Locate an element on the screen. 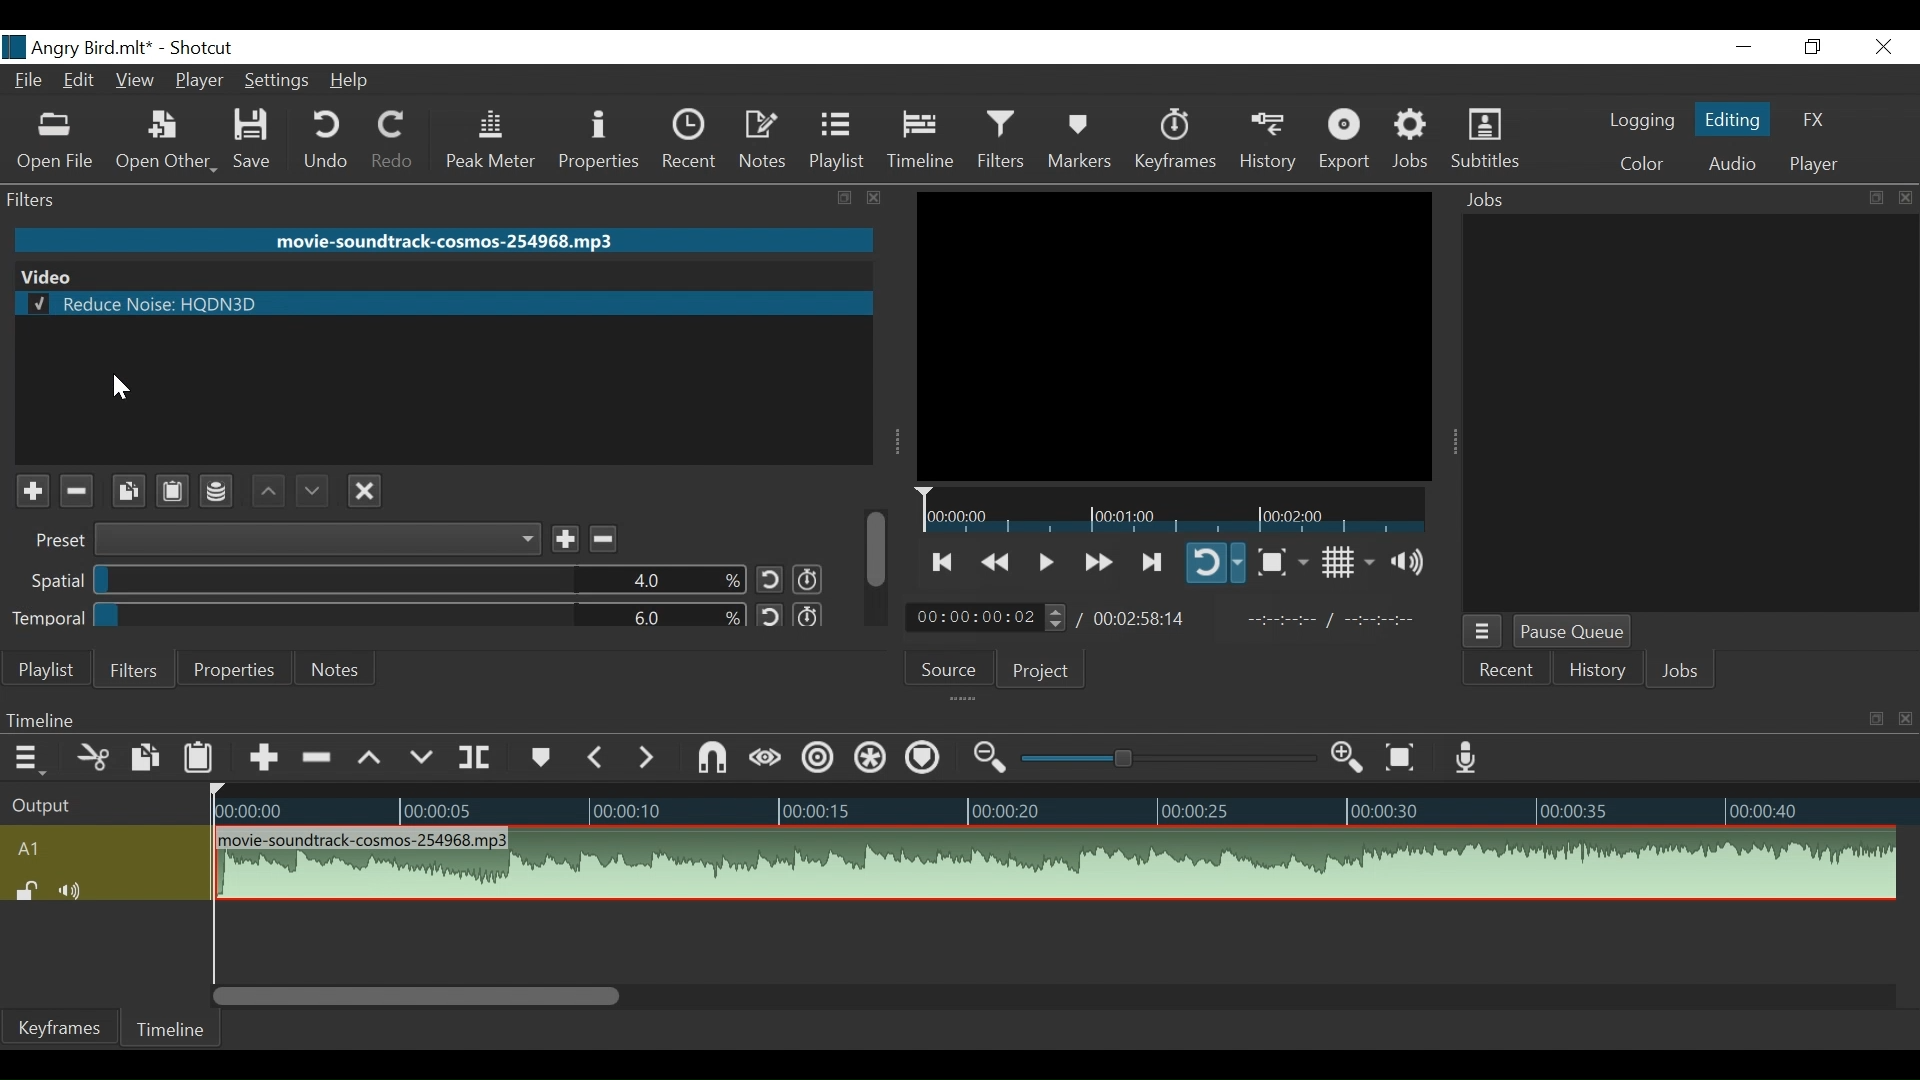  Play quickly forward is located at coordinates (1096, 561).